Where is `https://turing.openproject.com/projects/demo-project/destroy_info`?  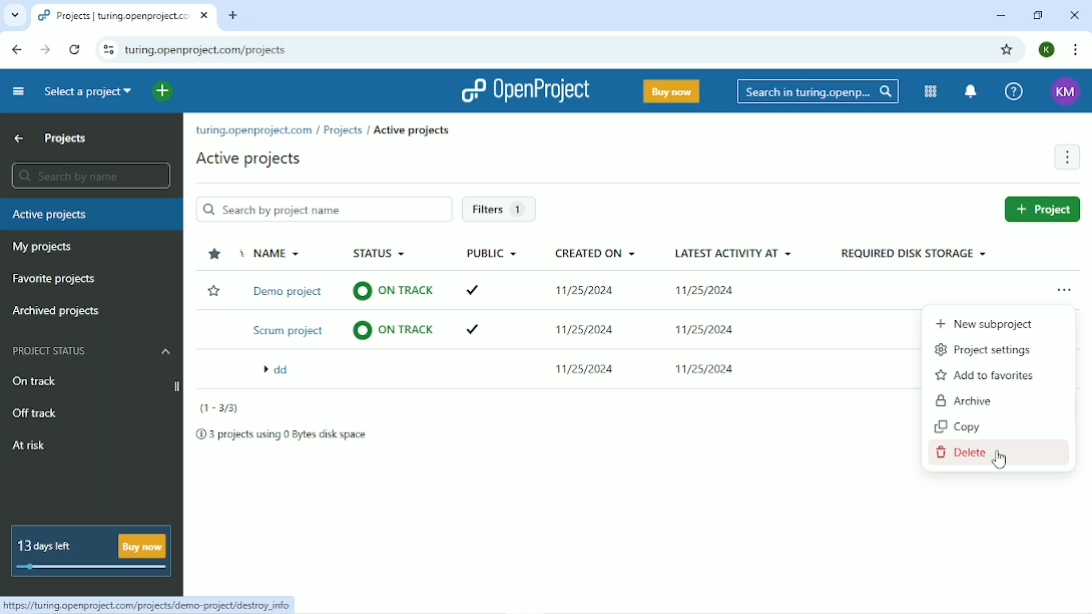 https://turing.openproject.com/projects/demo-project/destroy_info is located at coordinates (150, 606).